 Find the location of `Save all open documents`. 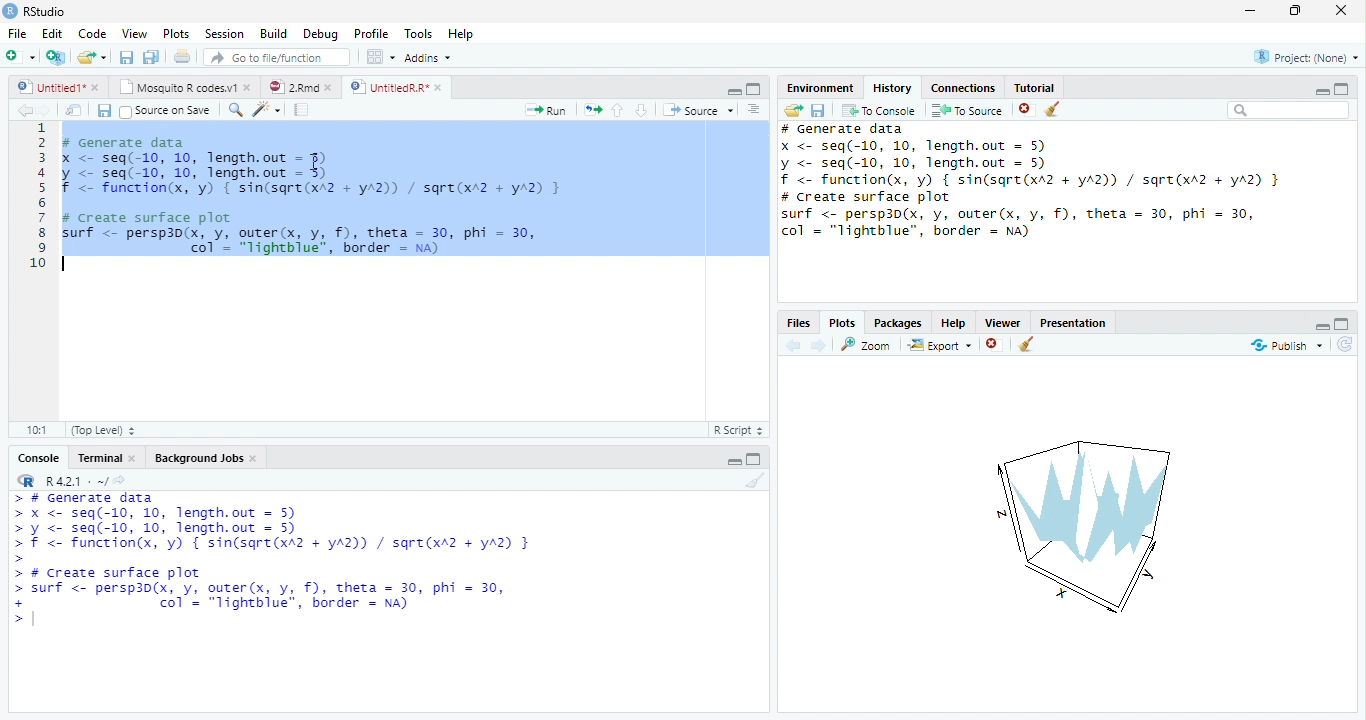

Save all open documents is located at coordinates (150, 56).